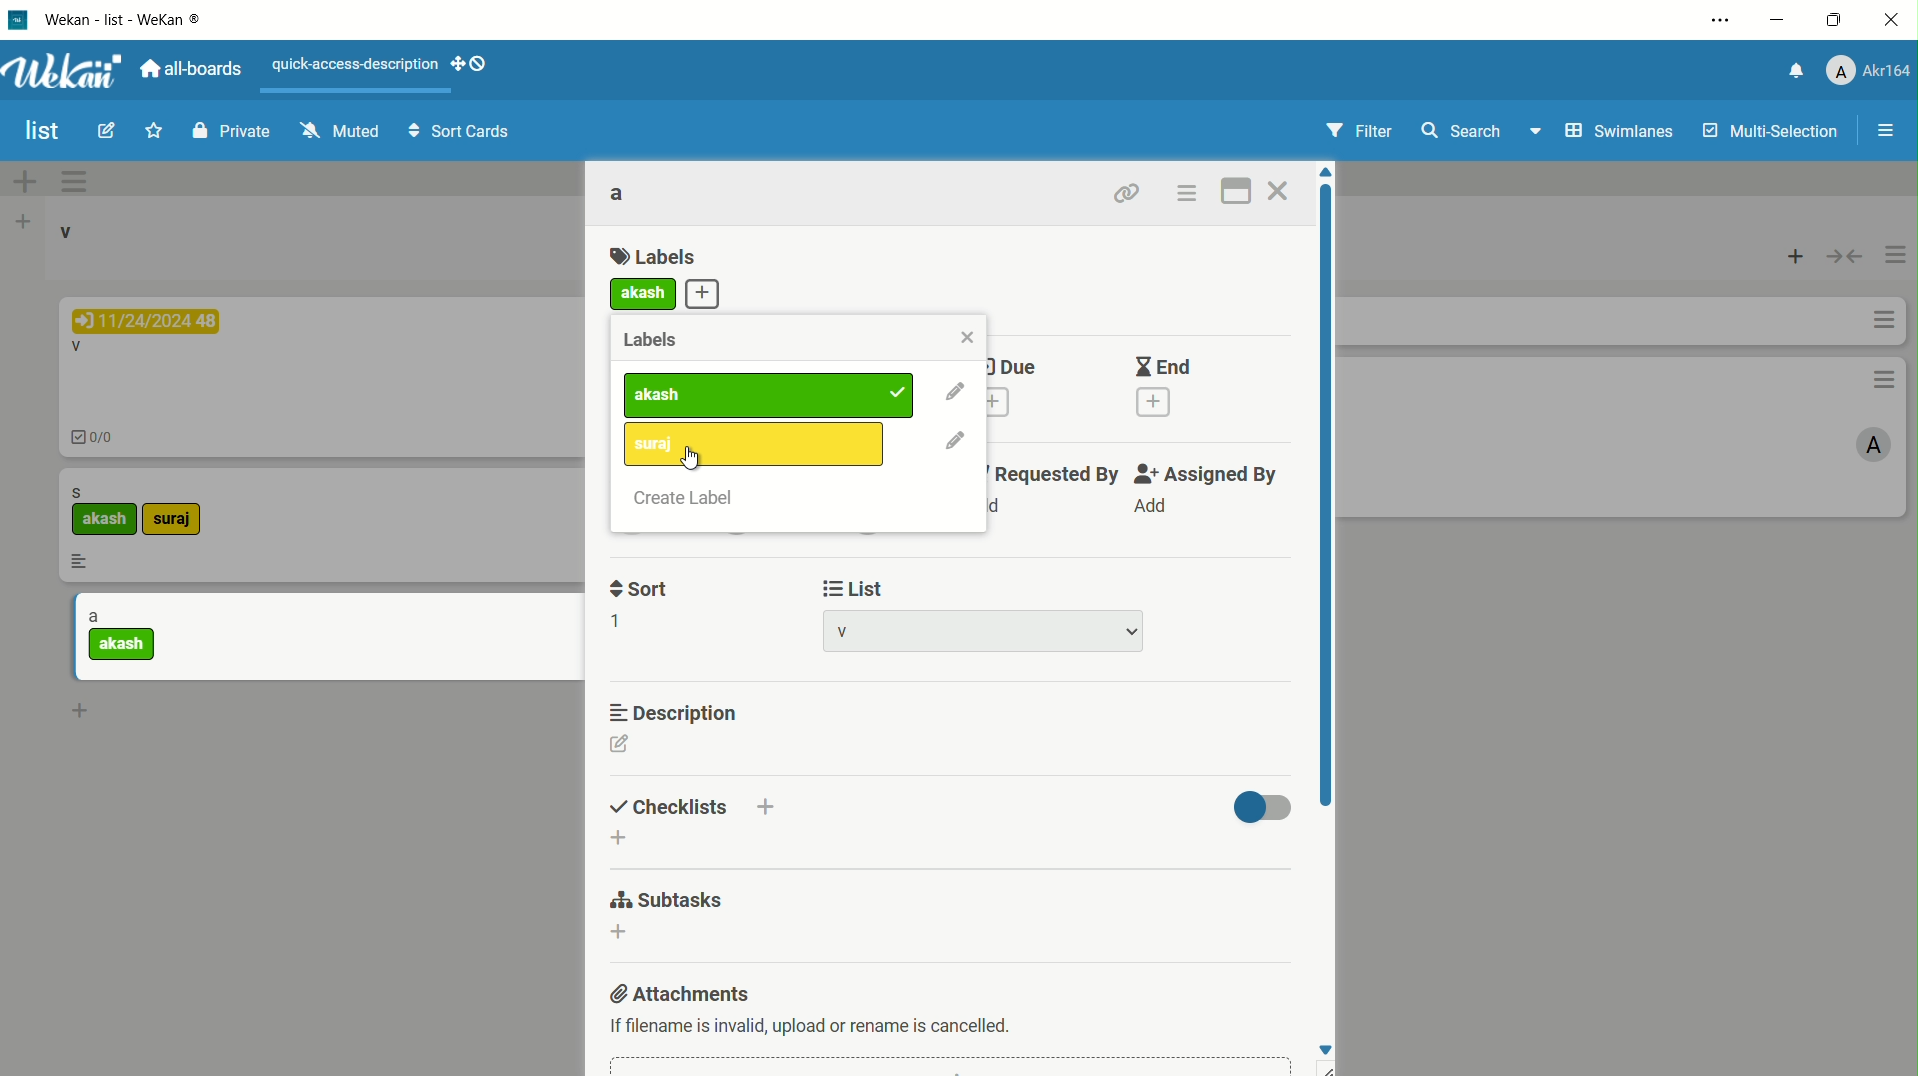 The width and height of the screenshot is (1918, 1076). What do you see at coordinates (1123, 193) in the screenshot?
I see `copy link to clipboard` at bounding box center [1123, 193].